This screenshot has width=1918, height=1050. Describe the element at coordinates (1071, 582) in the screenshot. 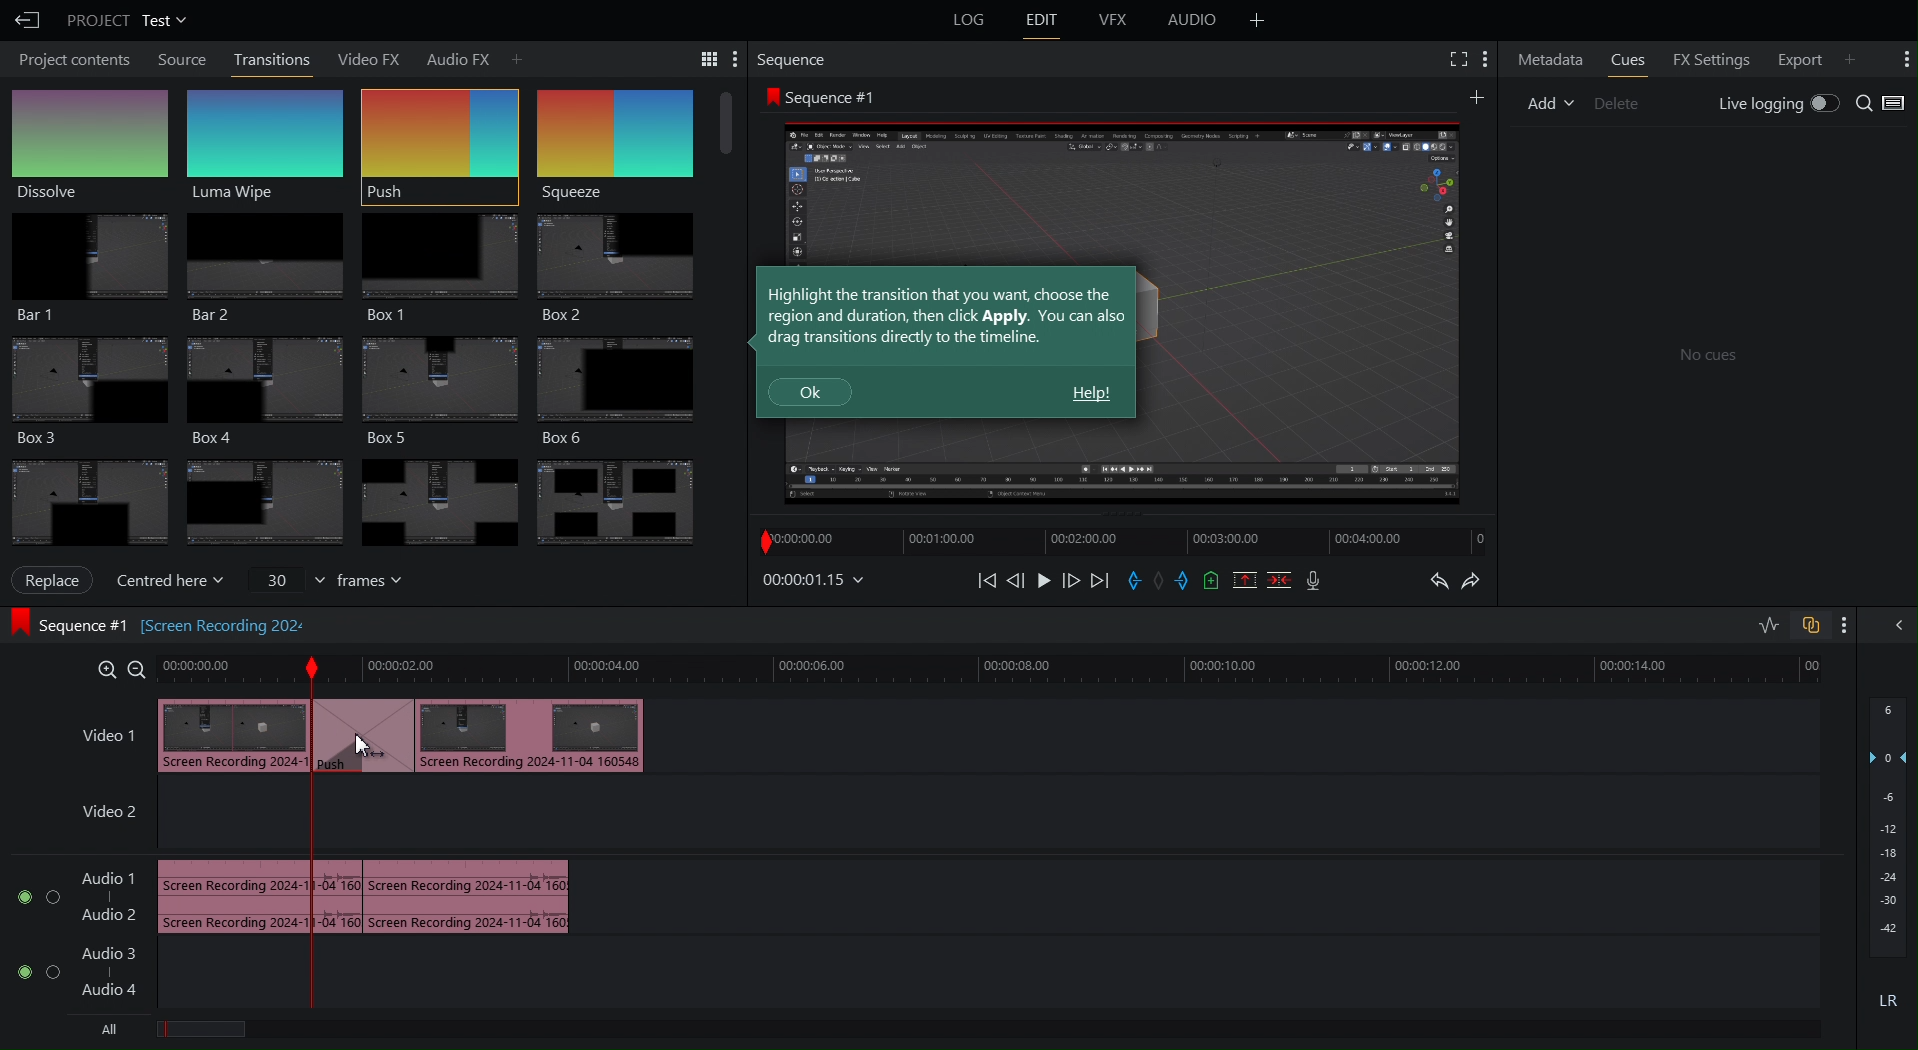

I see `Move Forward` at that location.